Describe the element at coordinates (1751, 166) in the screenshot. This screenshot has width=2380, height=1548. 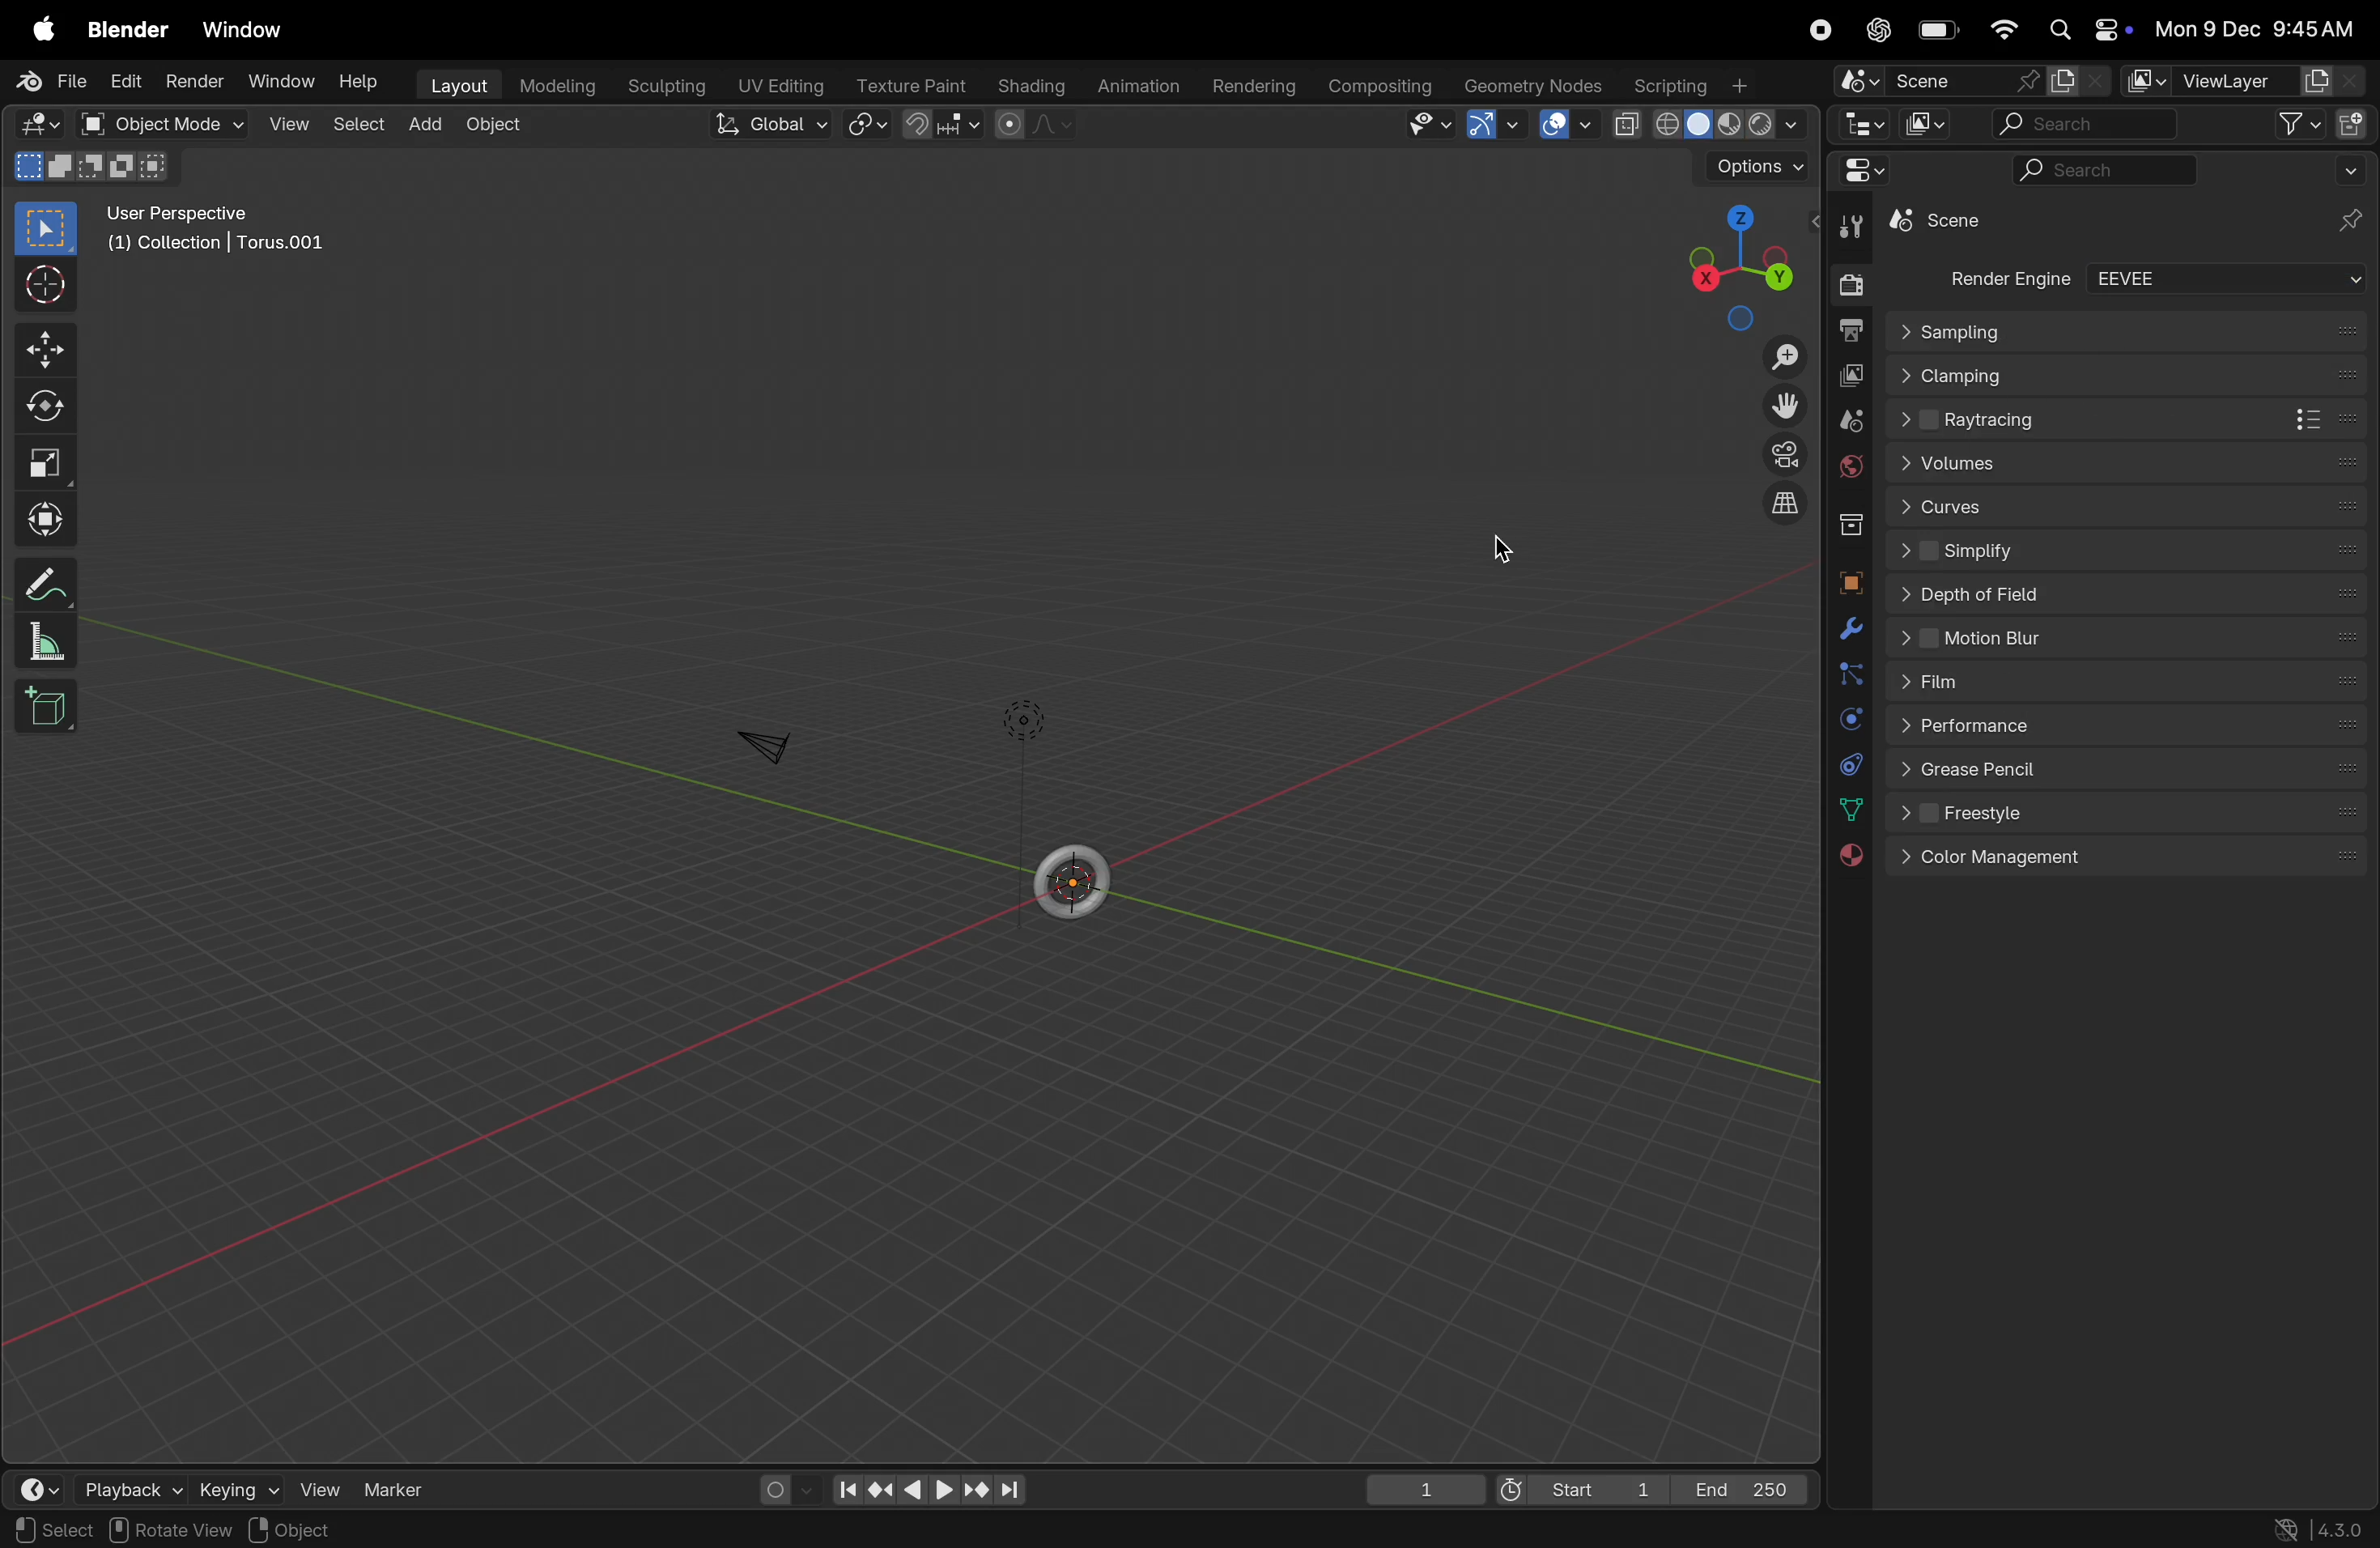
I see `Options` at that location.